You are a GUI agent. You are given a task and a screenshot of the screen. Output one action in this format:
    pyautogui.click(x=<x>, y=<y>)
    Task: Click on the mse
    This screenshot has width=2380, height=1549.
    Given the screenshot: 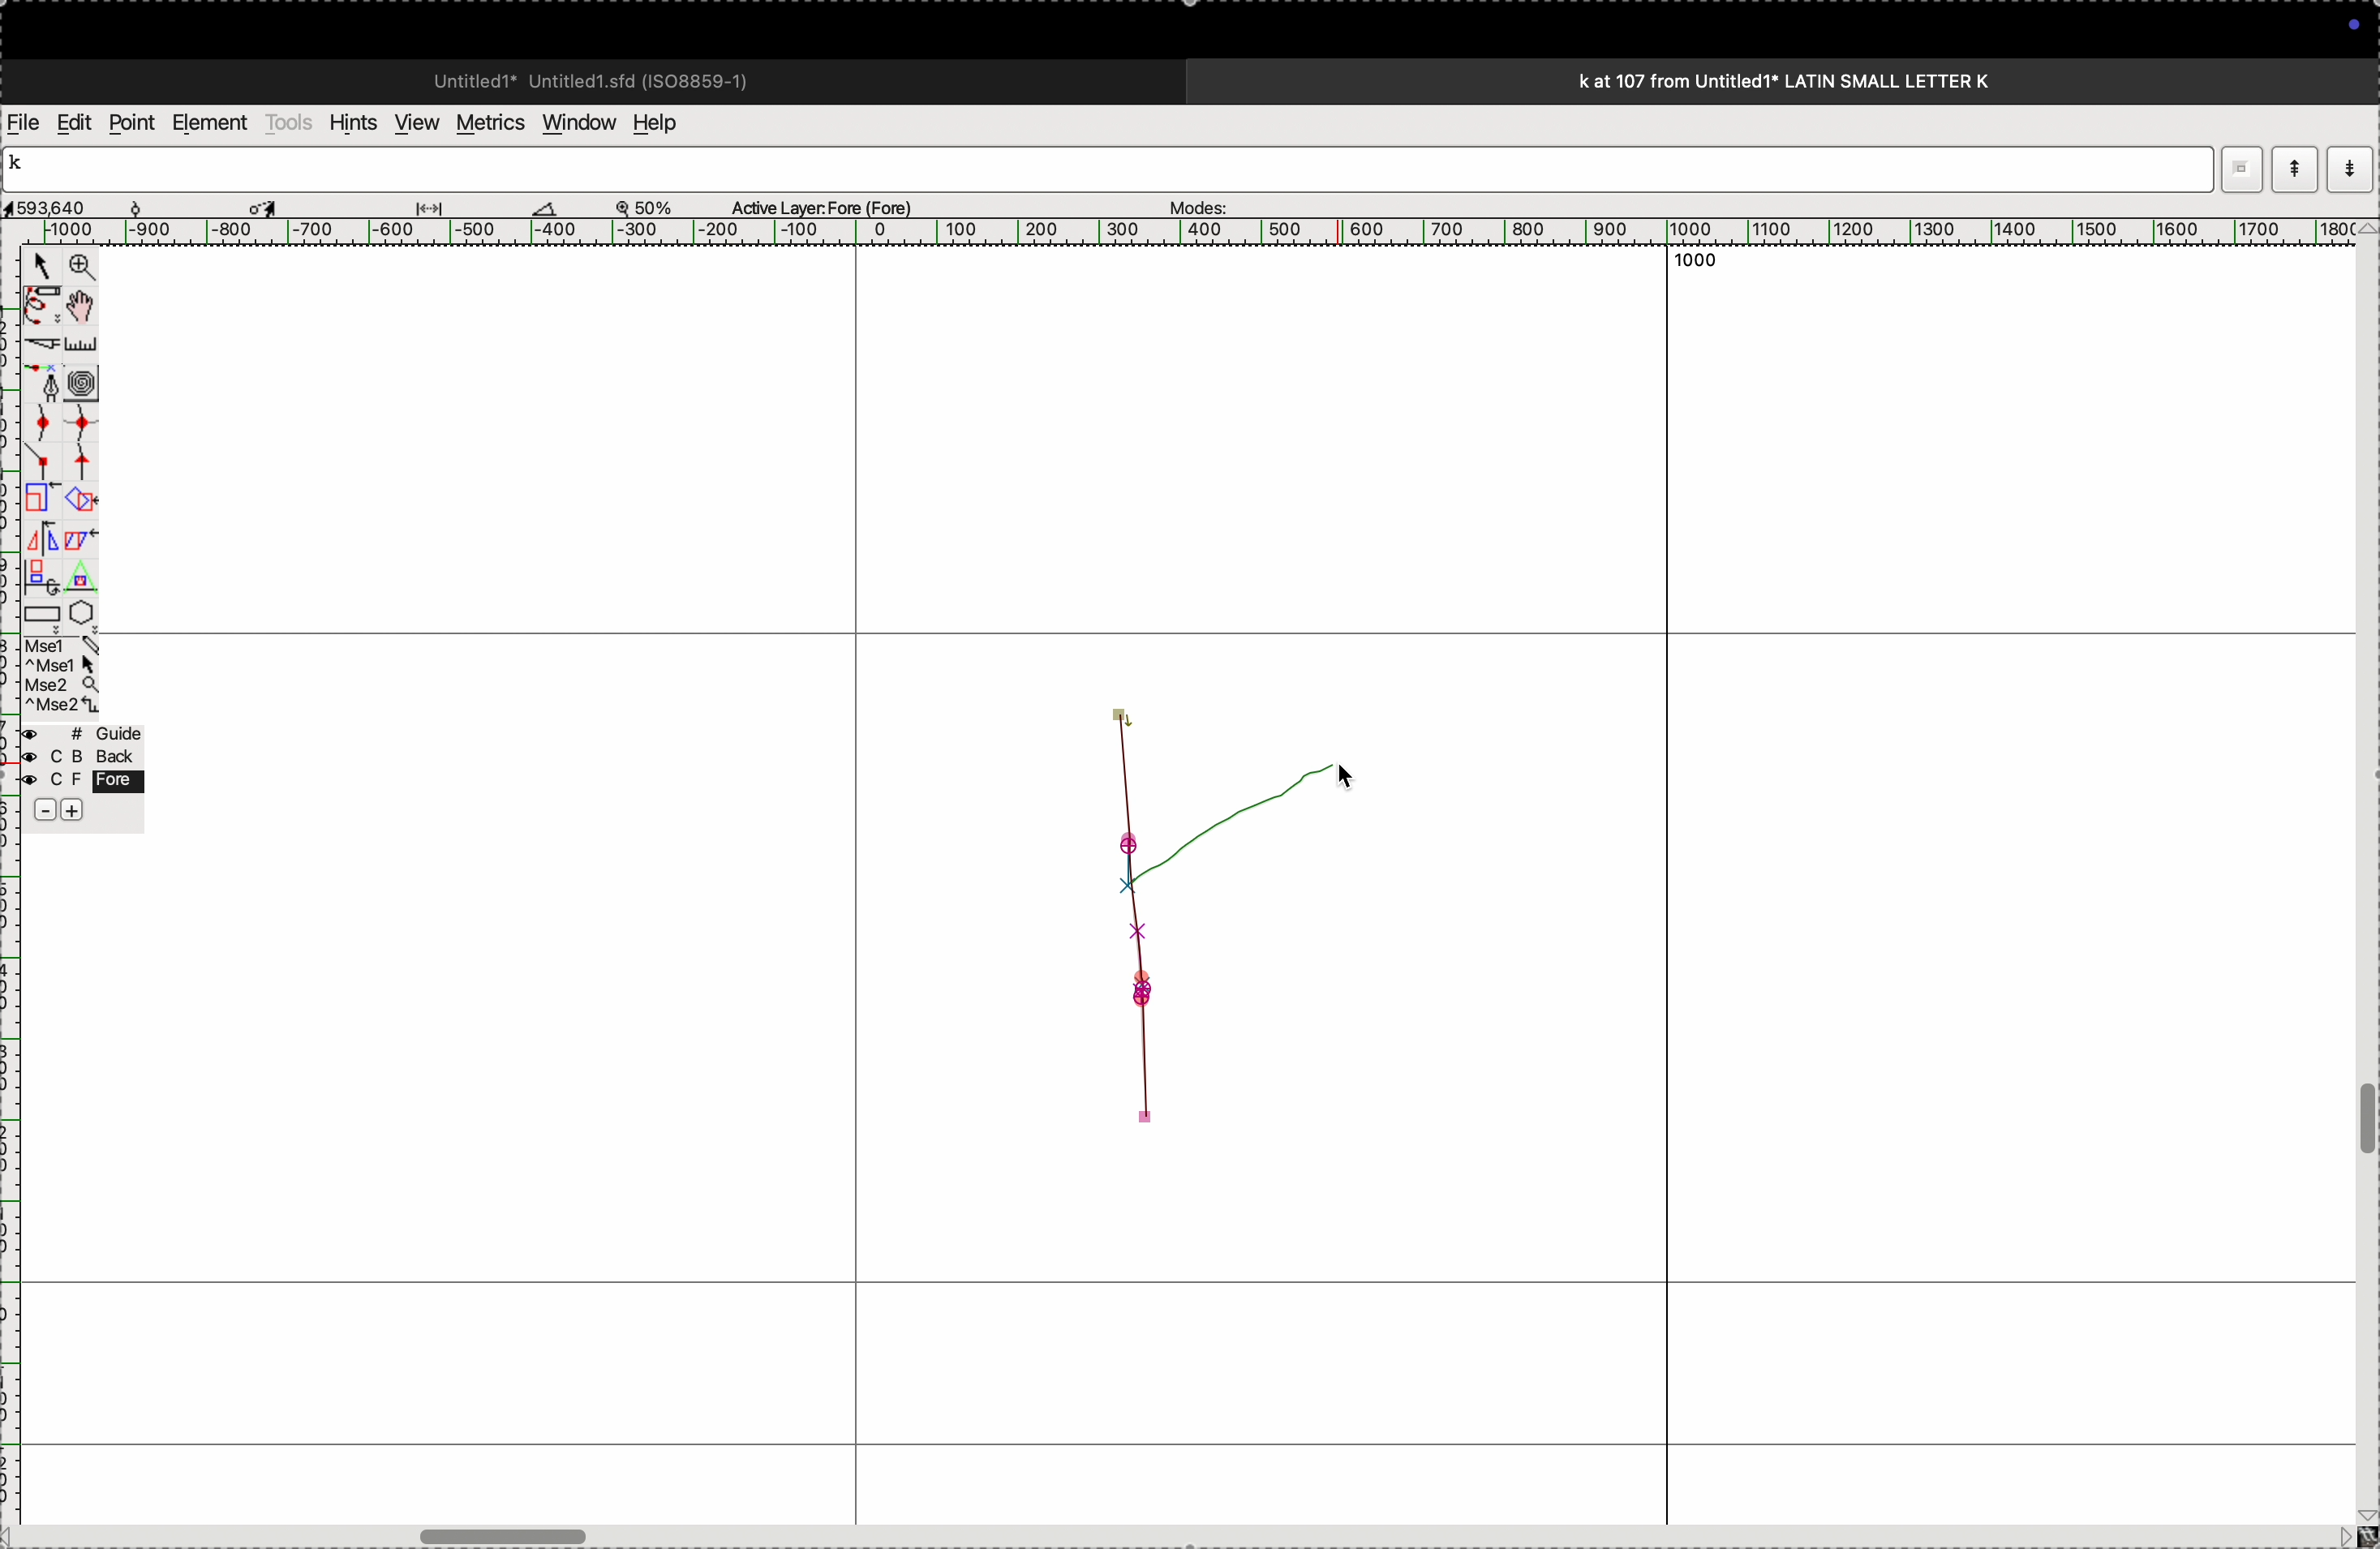 What is the action you would take?
    pyautogui.click(x=64, y=676)
    